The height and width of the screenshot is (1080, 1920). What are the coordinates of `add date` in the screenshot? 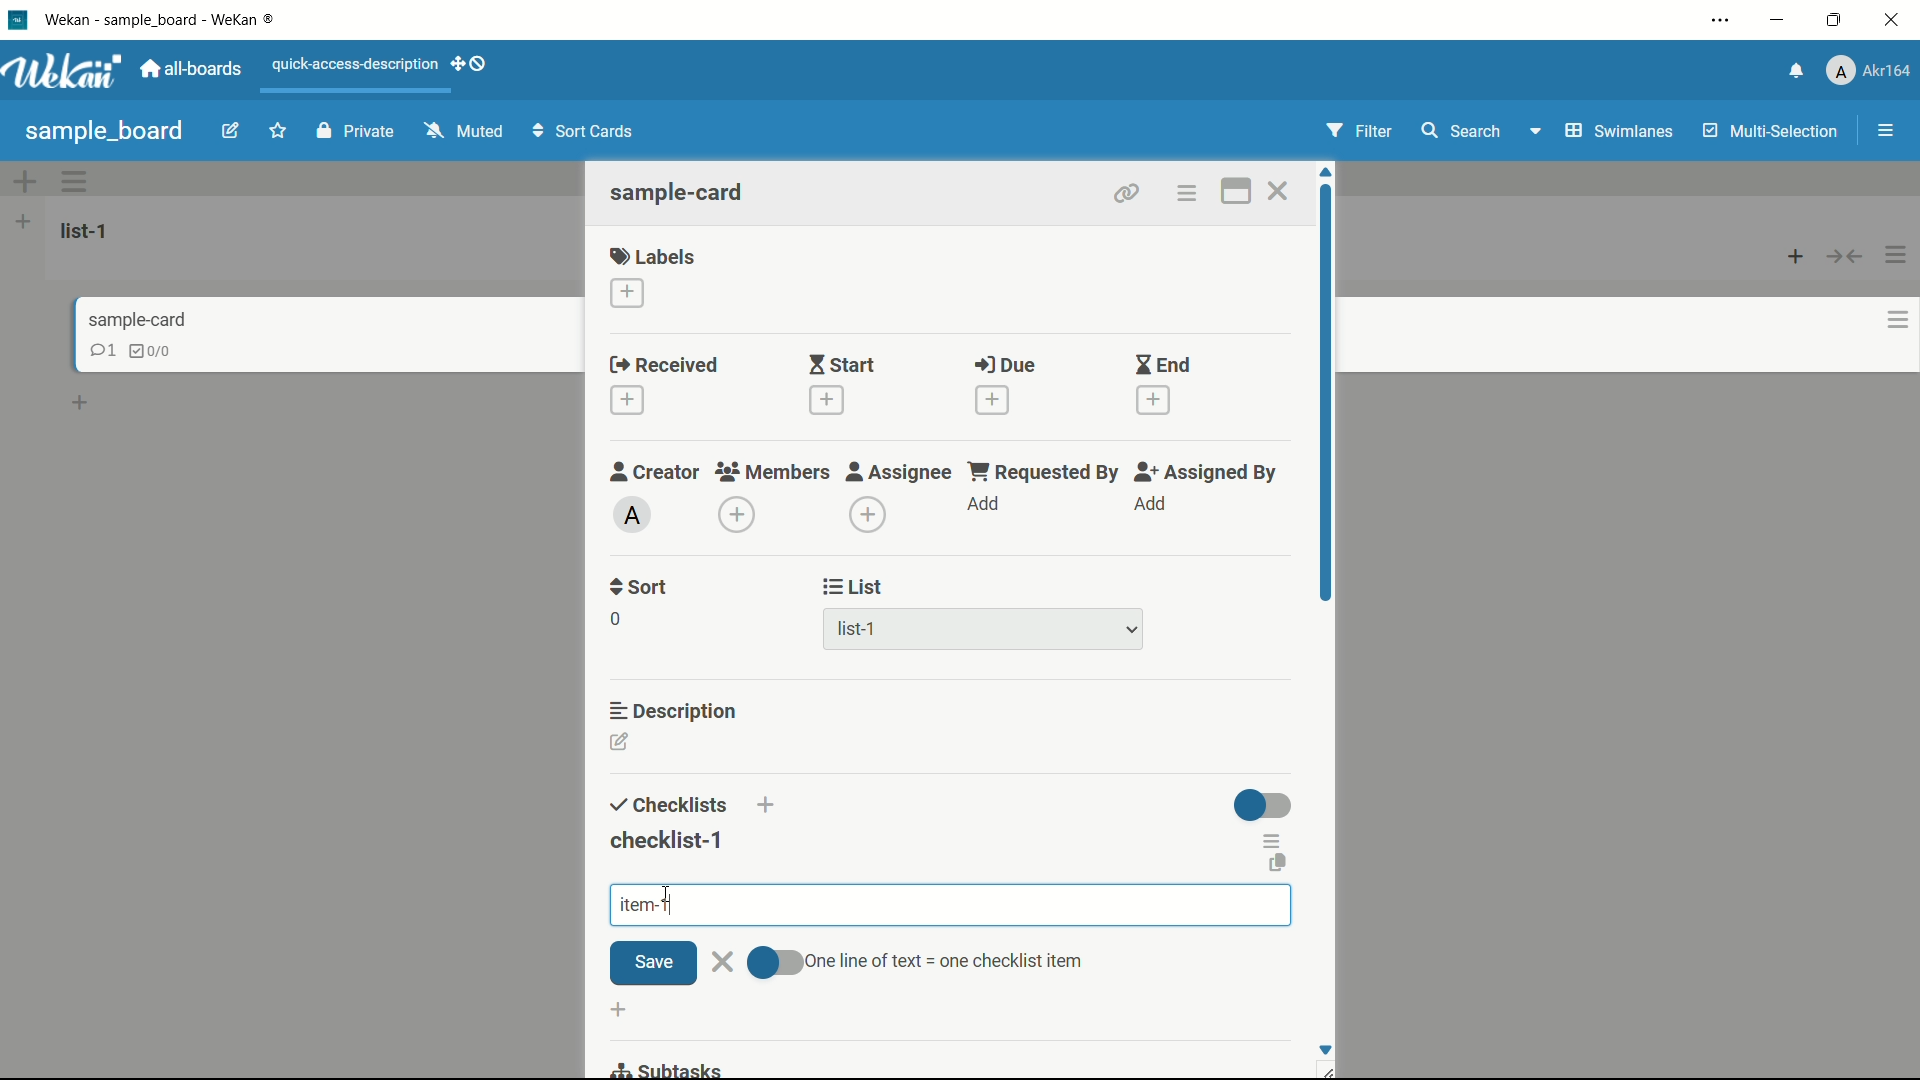 It's located at (992, 401).